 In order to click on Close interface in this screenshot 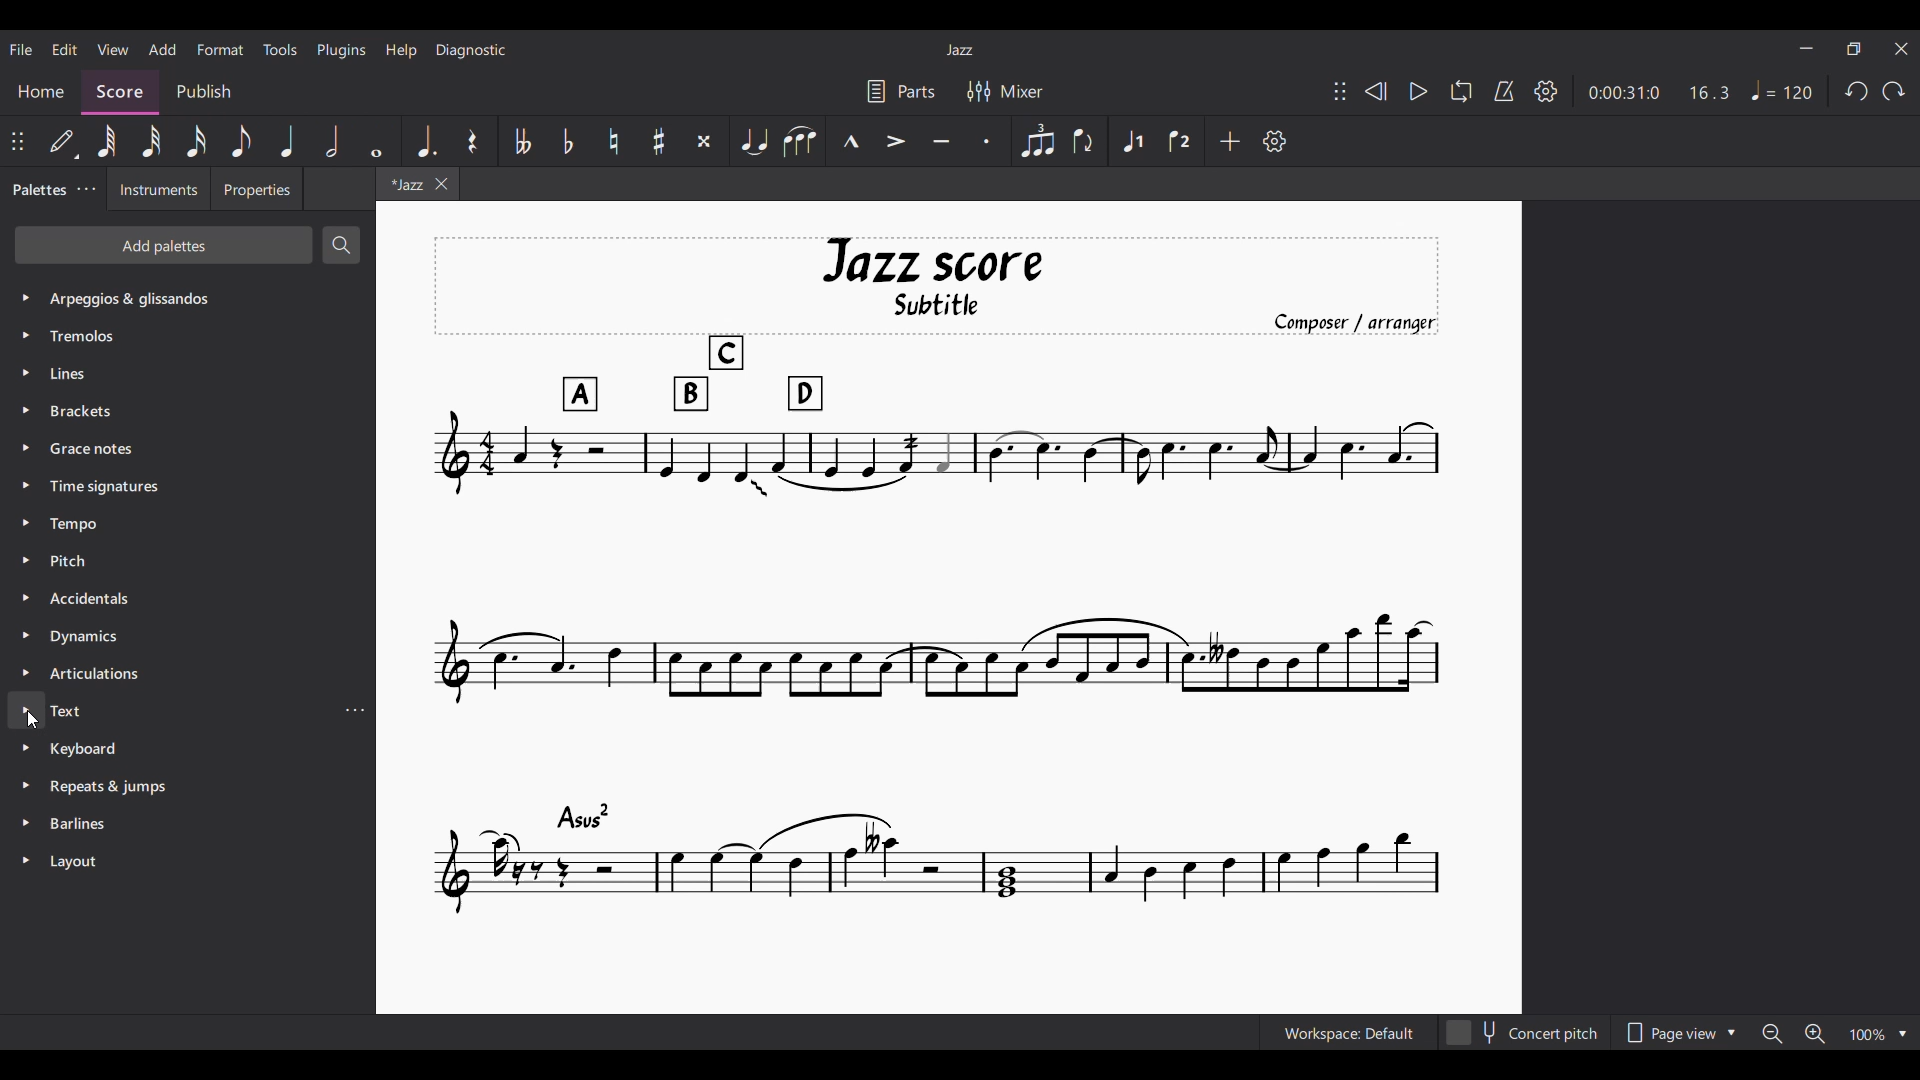, I will do `click(1901, 49)`.